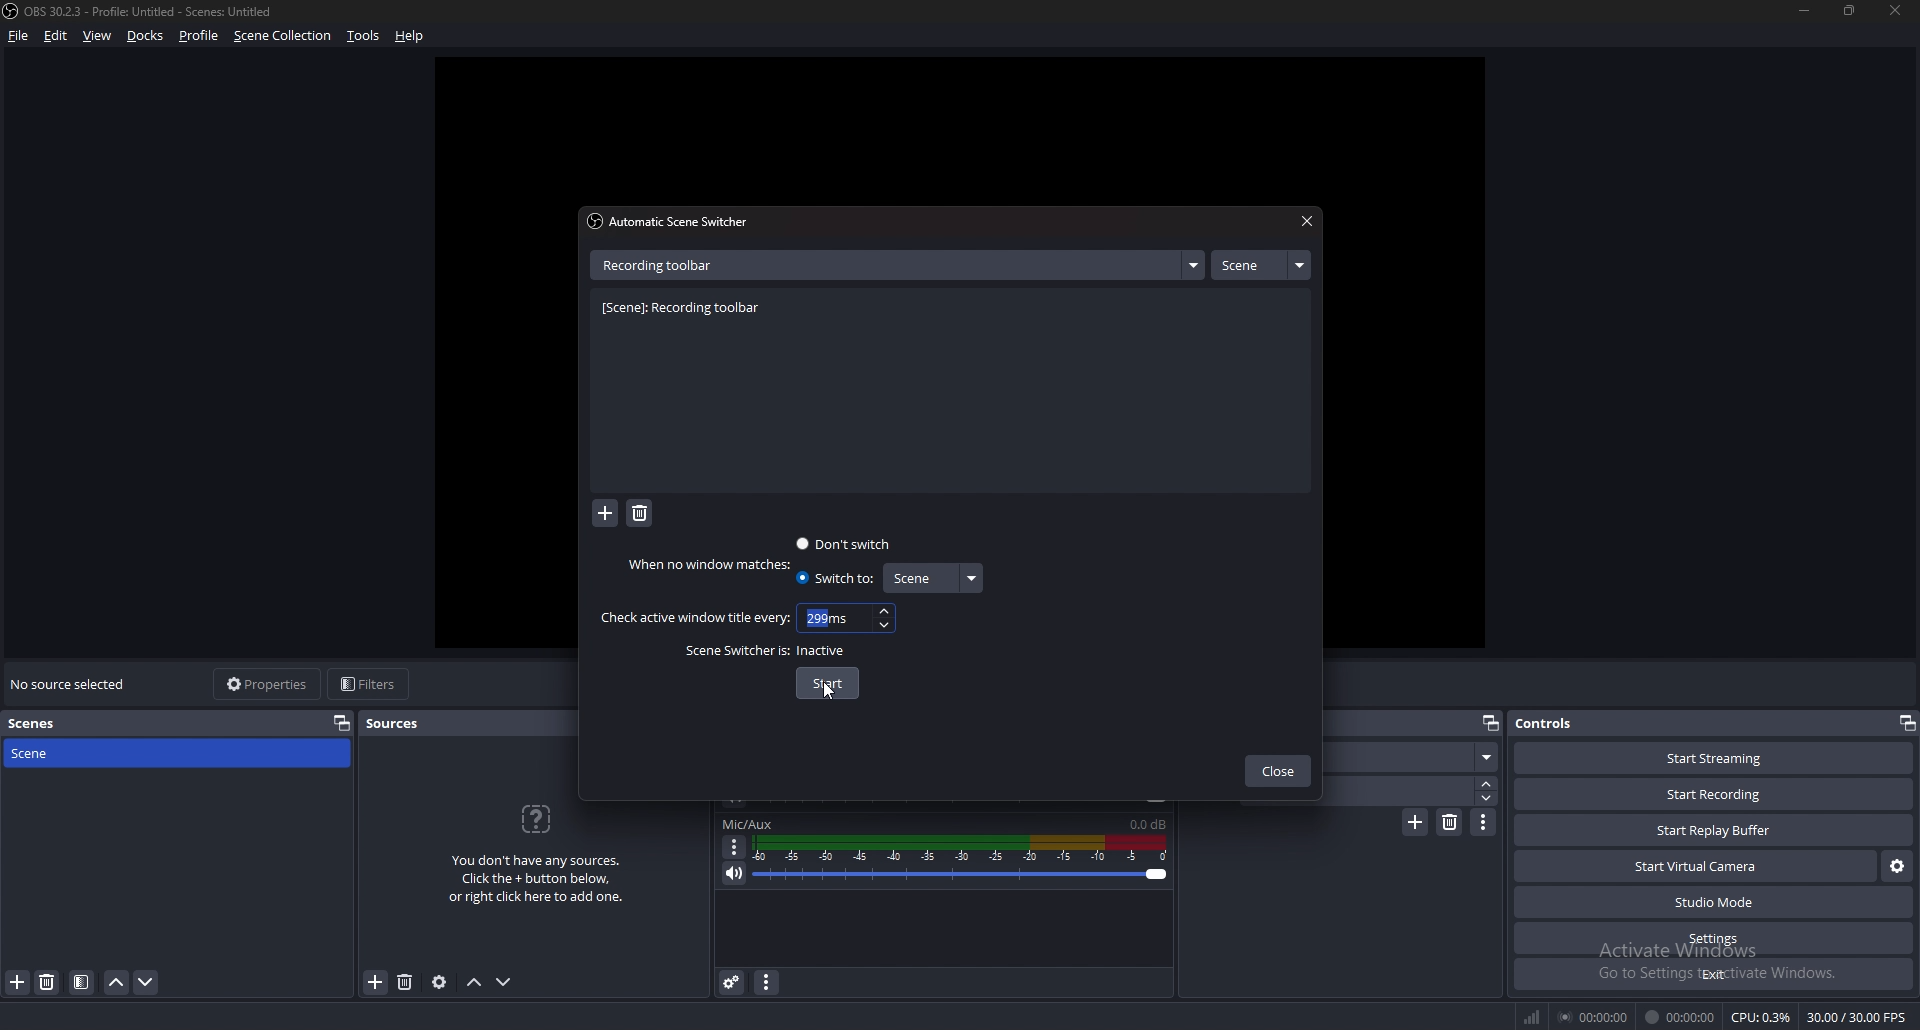 Image resolution: width=1920 pixels, height=1030 pixels. I want to click on scene swithcer is: inactive, so click(768, 651).